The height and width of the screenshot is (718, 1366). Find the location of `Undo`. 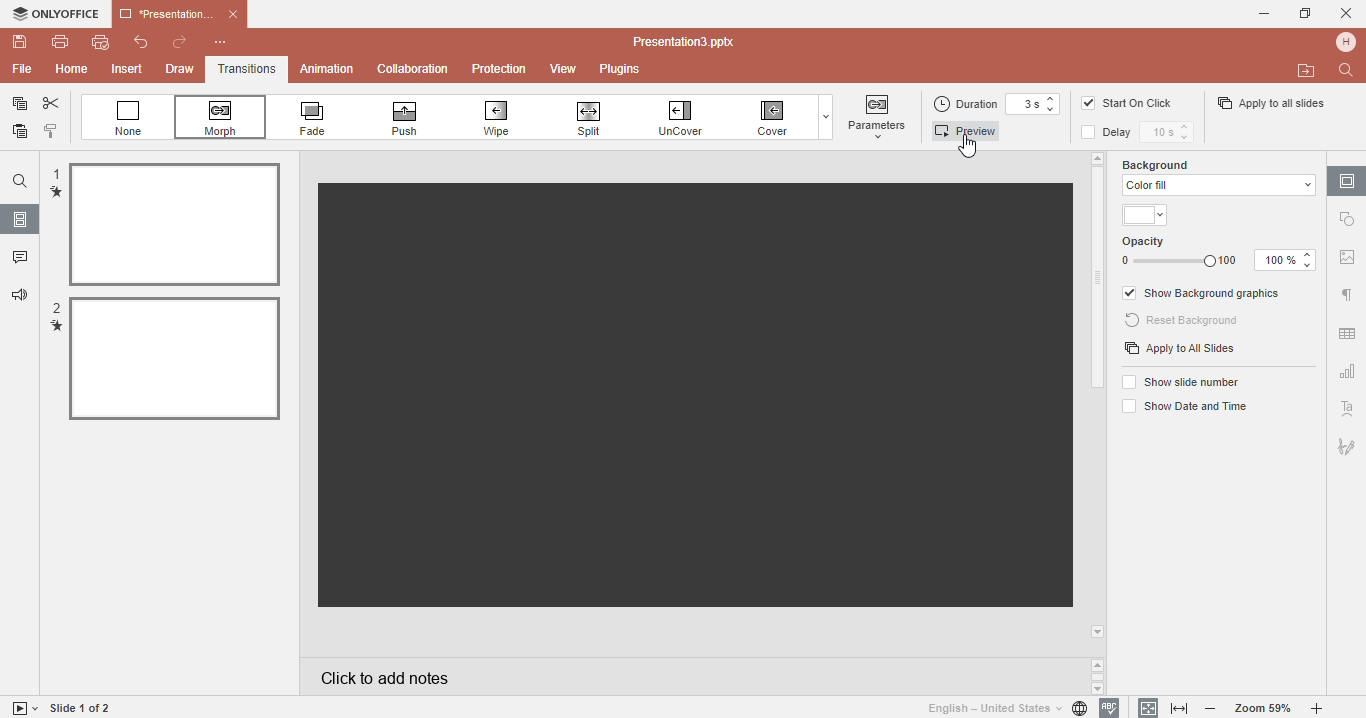

Undo is located at coordinates (134, 44).